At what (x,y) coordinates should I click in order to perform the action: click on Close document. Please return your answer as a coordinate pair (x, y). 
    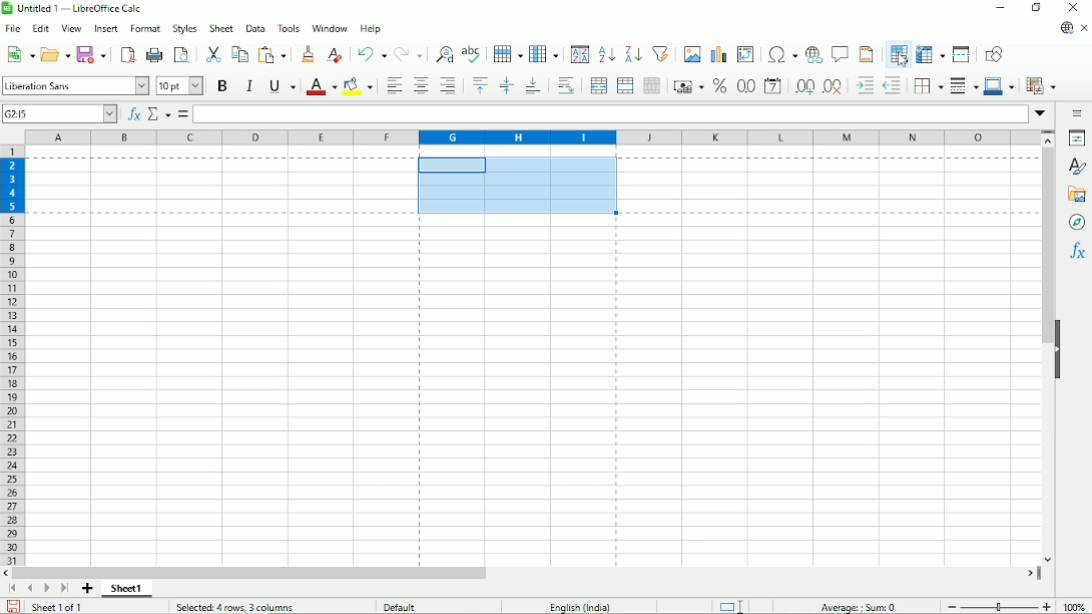
    Looking at the image, I should click on (1085, 27).